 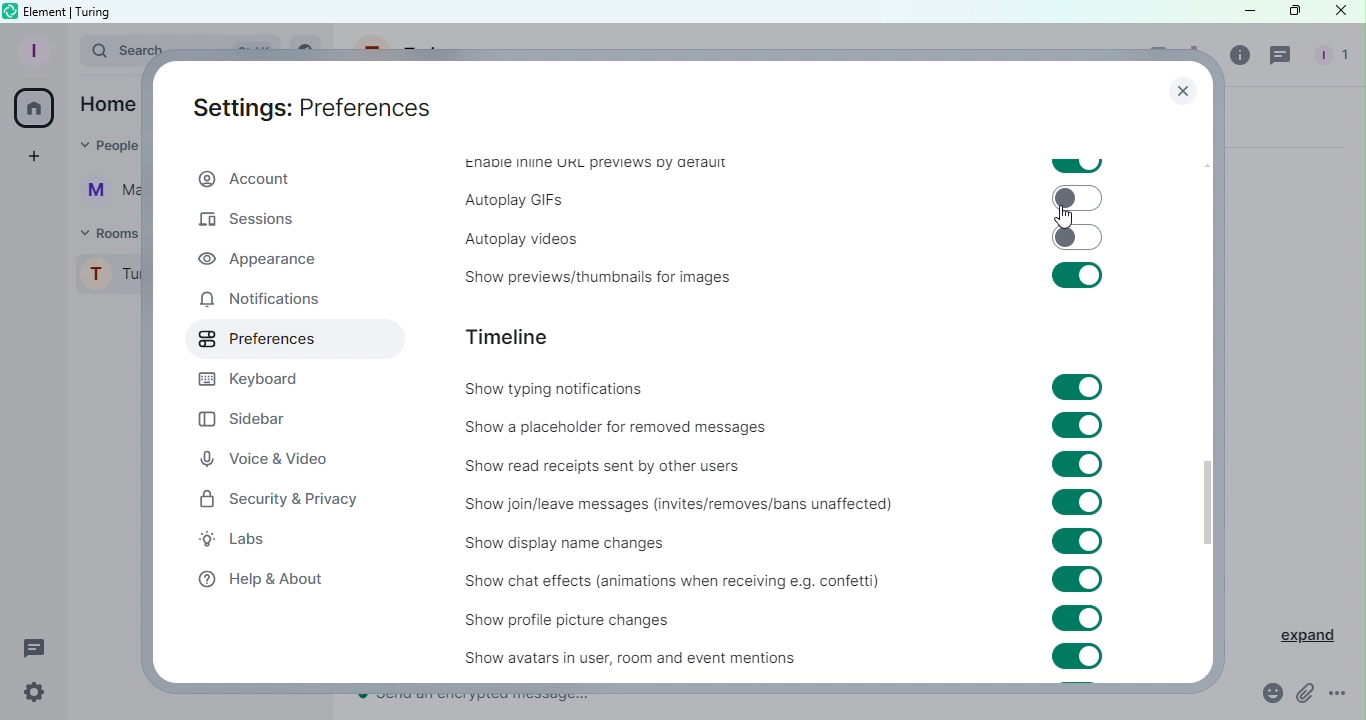 What do you see at coordinates (1207, 396) in the screenshot?
I see `Scroll bar` at bounding box center [1207, 396].